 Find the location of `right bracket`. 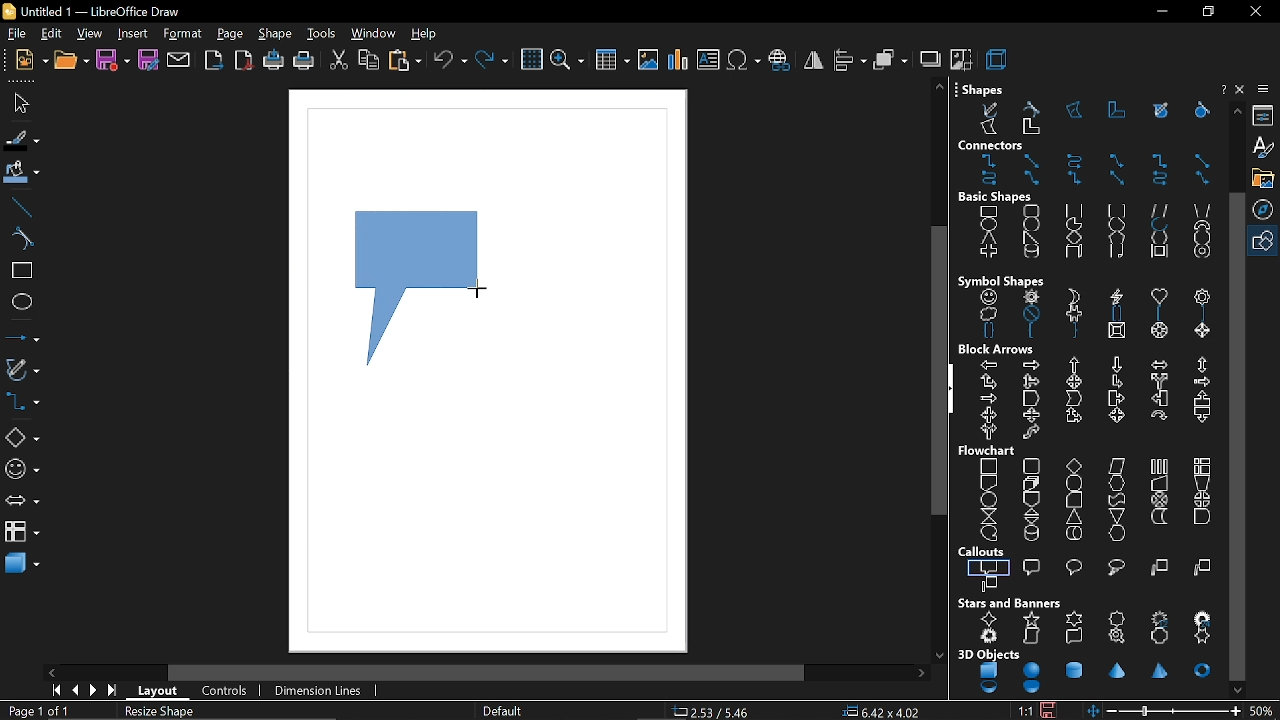

right bracket is located at coordinates (1204, 314).